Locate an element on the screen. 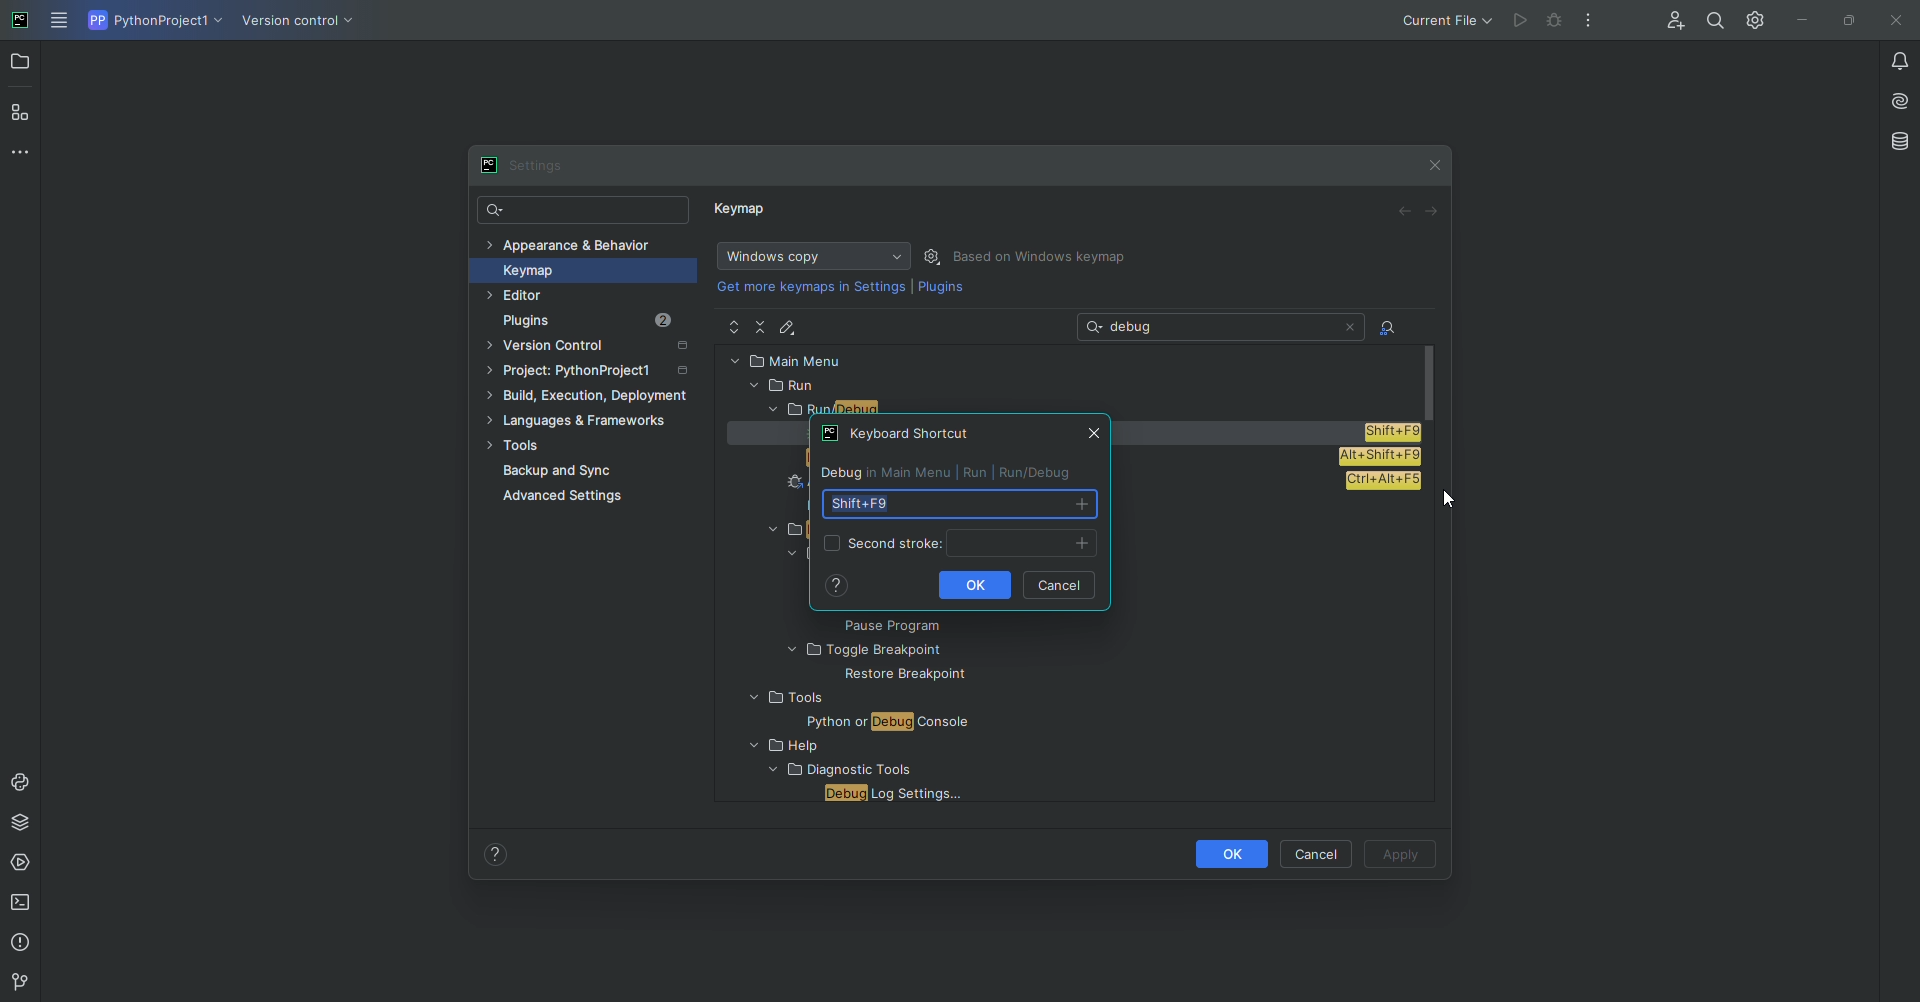  help is located at coordinates (837, 586).